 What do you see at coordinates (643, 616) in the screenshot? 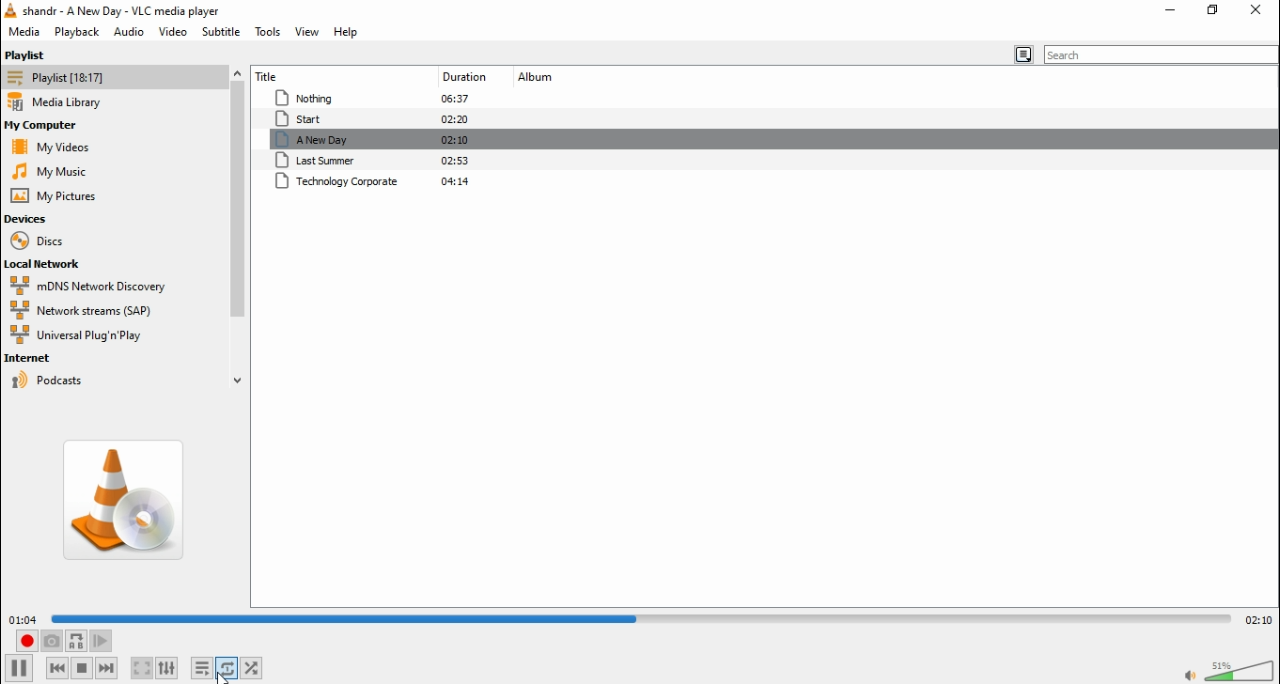
I see `seek bar` at bounding box center [643, 616].